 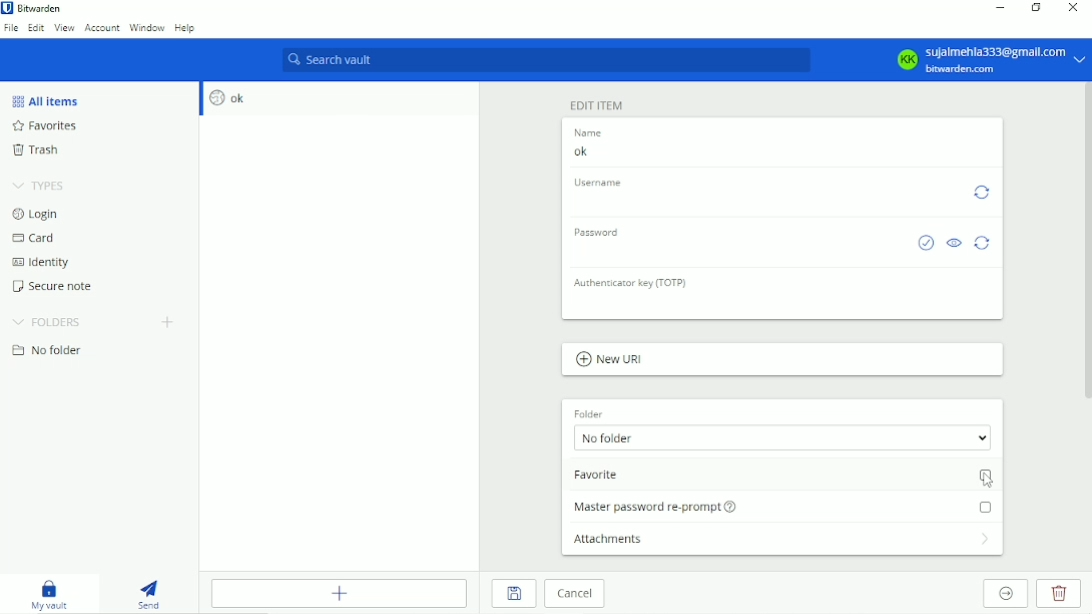 I want to click on No folder, so click(x=783, y=437).